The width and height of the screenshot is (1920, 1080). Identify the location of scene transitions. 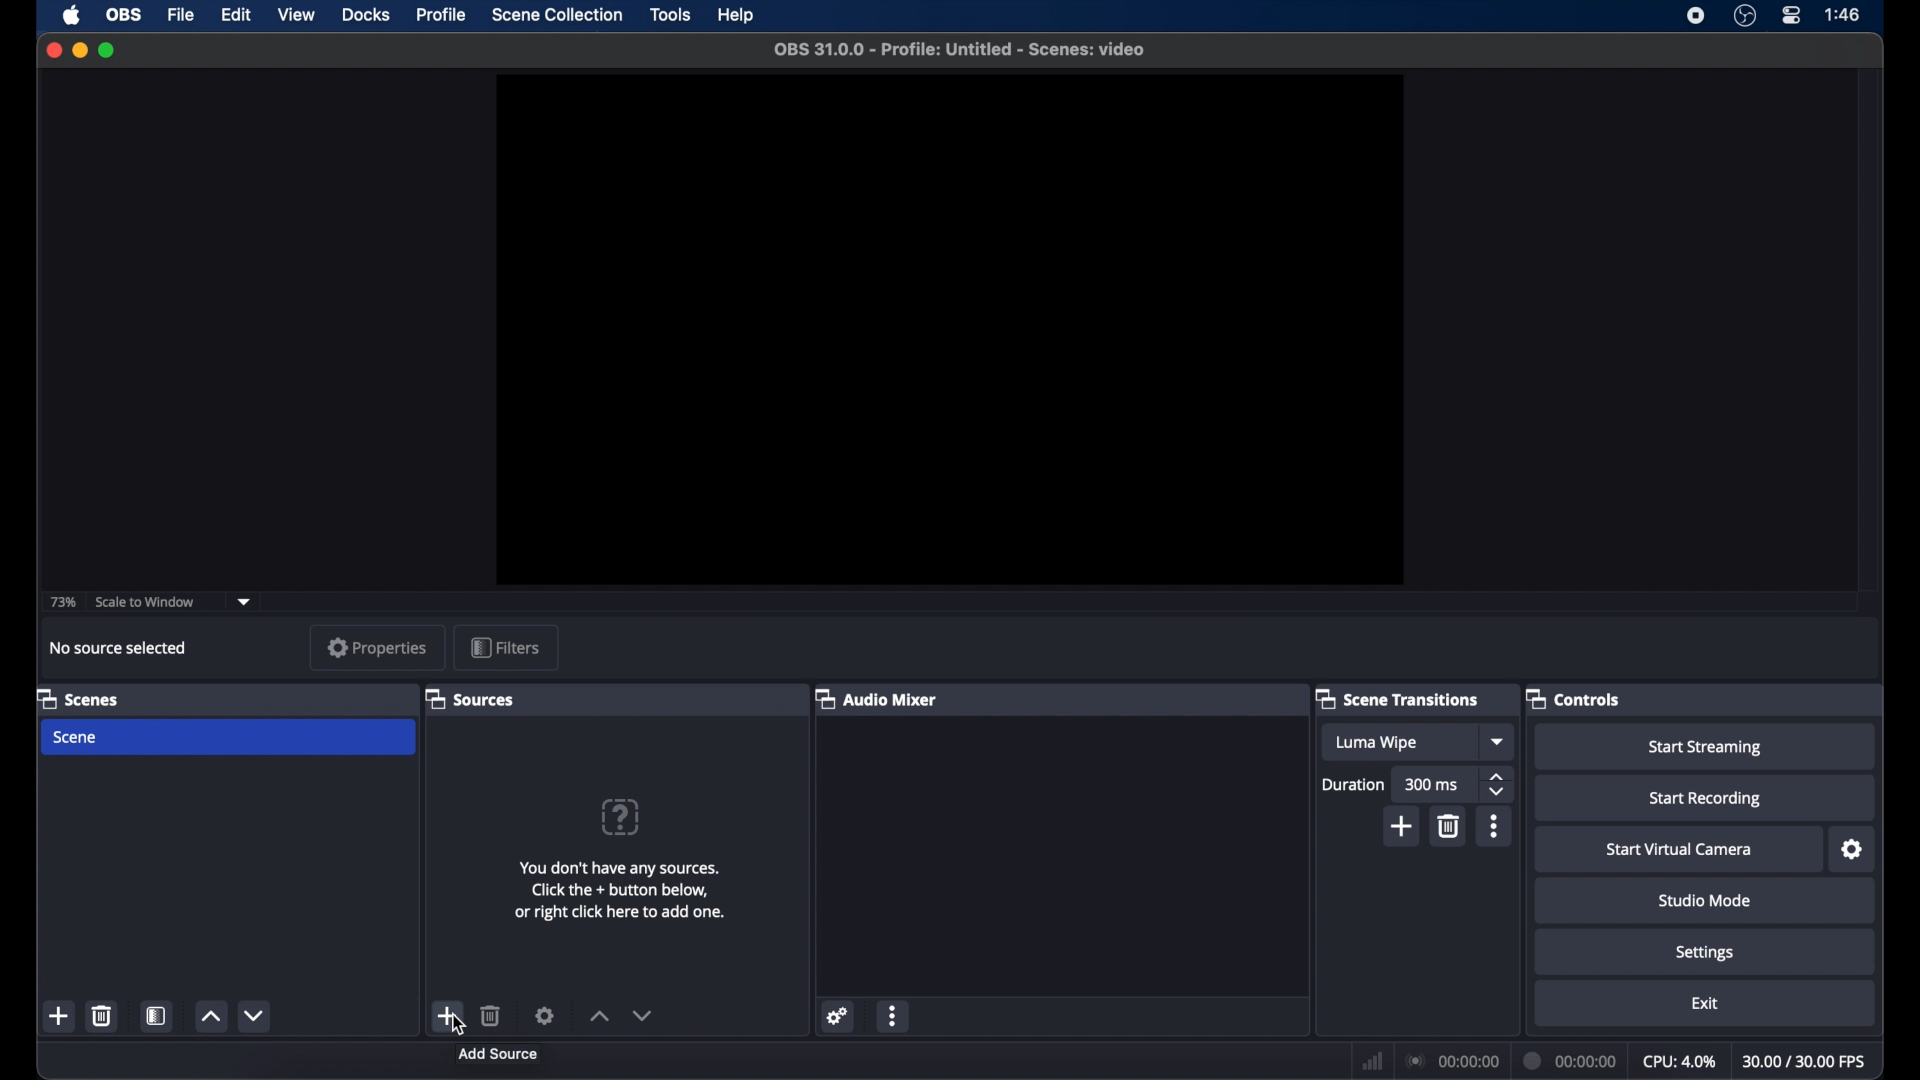
(1396, 698).